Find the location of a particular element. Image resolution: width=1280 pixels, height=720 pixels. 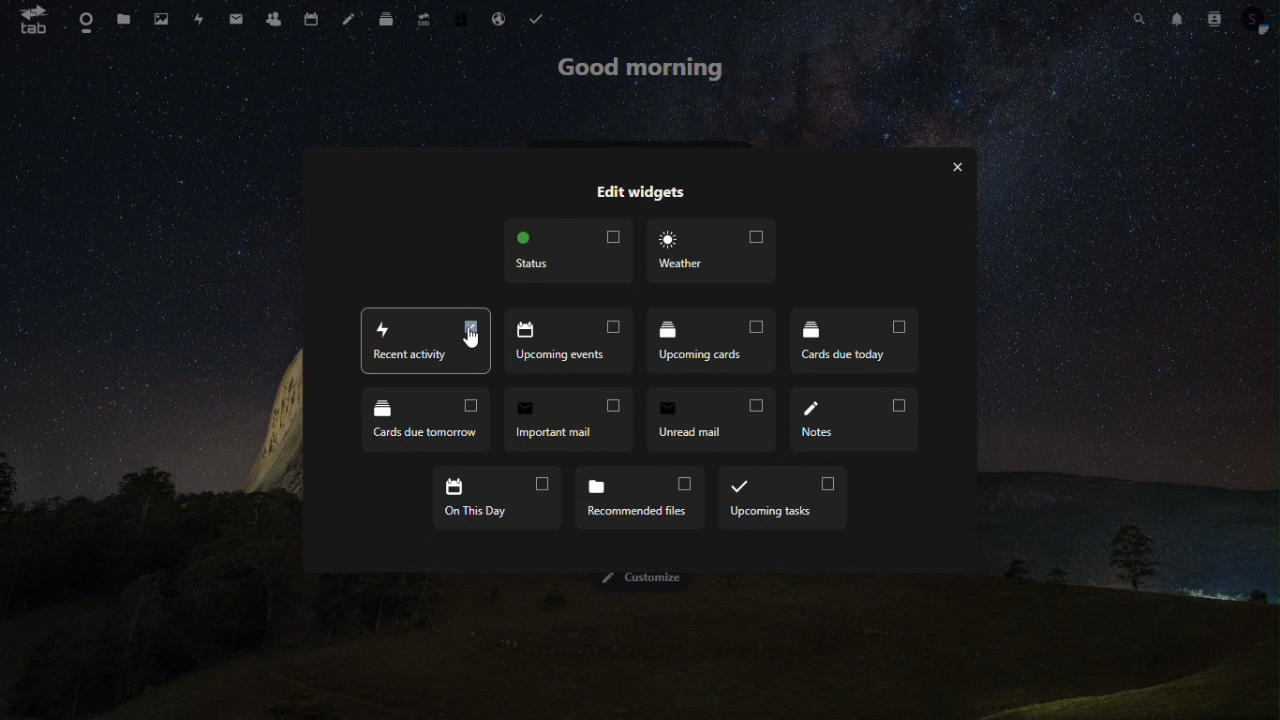

notification is located at coordinates (1175, 18).